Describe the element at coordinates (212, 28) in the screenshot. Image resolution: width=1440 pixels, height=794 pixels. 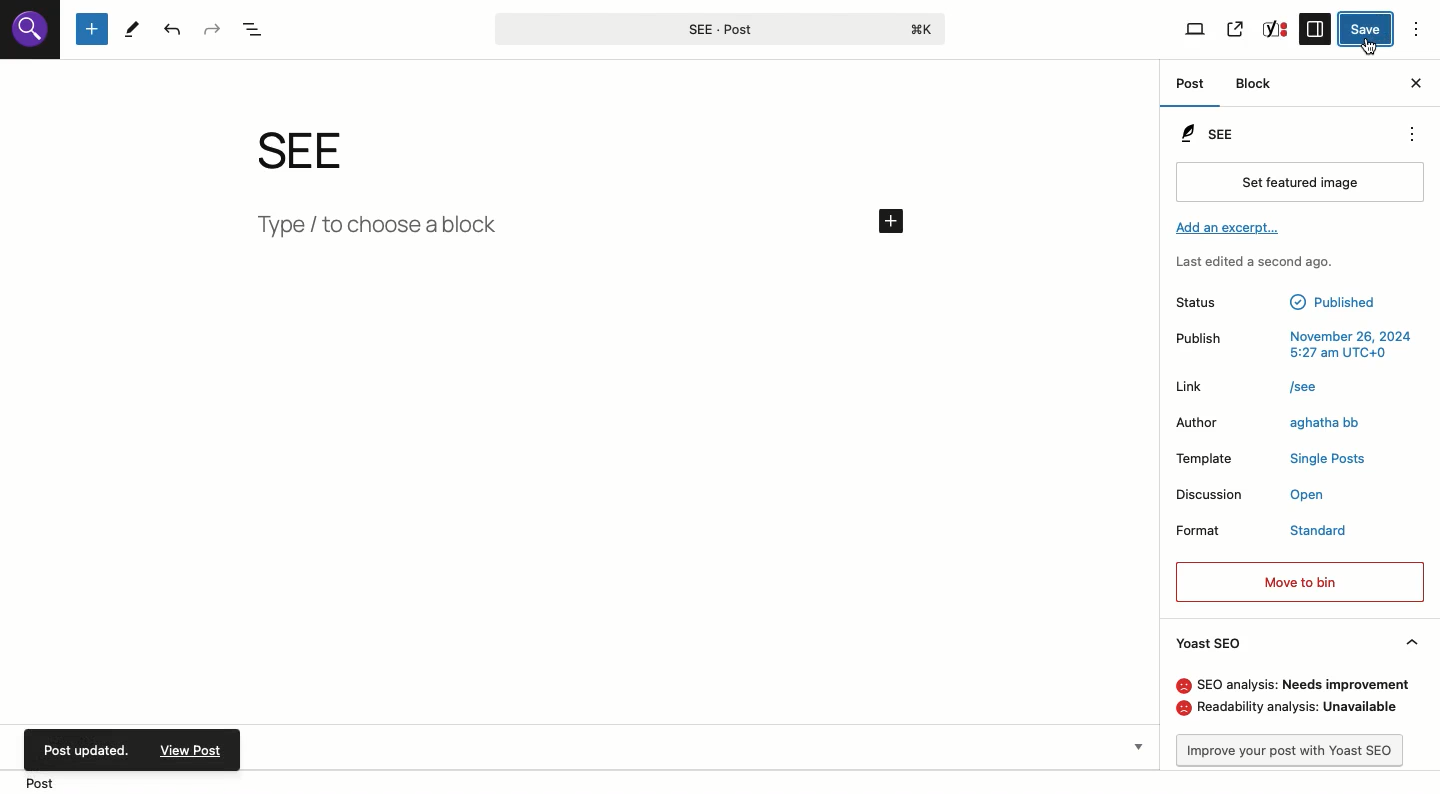
I see `Redo` at that location.